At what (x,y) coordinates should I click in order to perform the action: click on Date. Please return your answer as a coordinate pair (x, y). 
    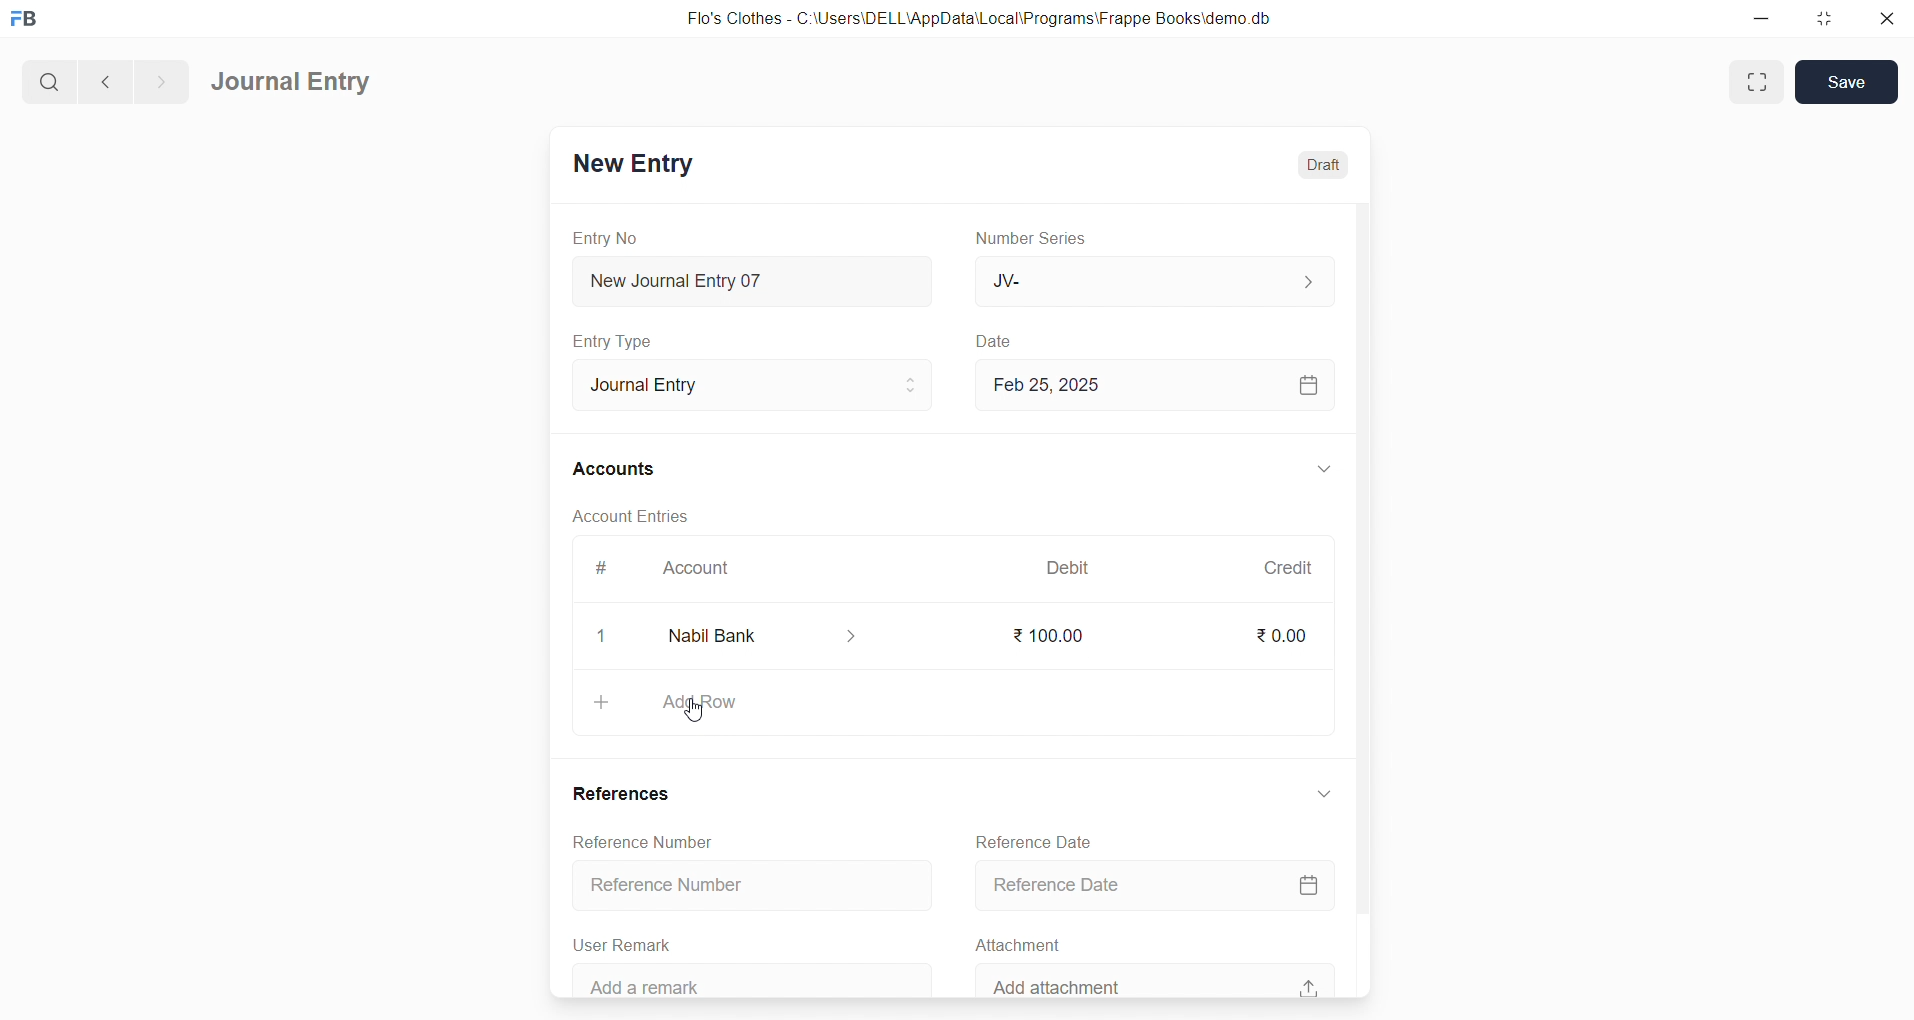
    Looking at the image, I should click on (994, 341).